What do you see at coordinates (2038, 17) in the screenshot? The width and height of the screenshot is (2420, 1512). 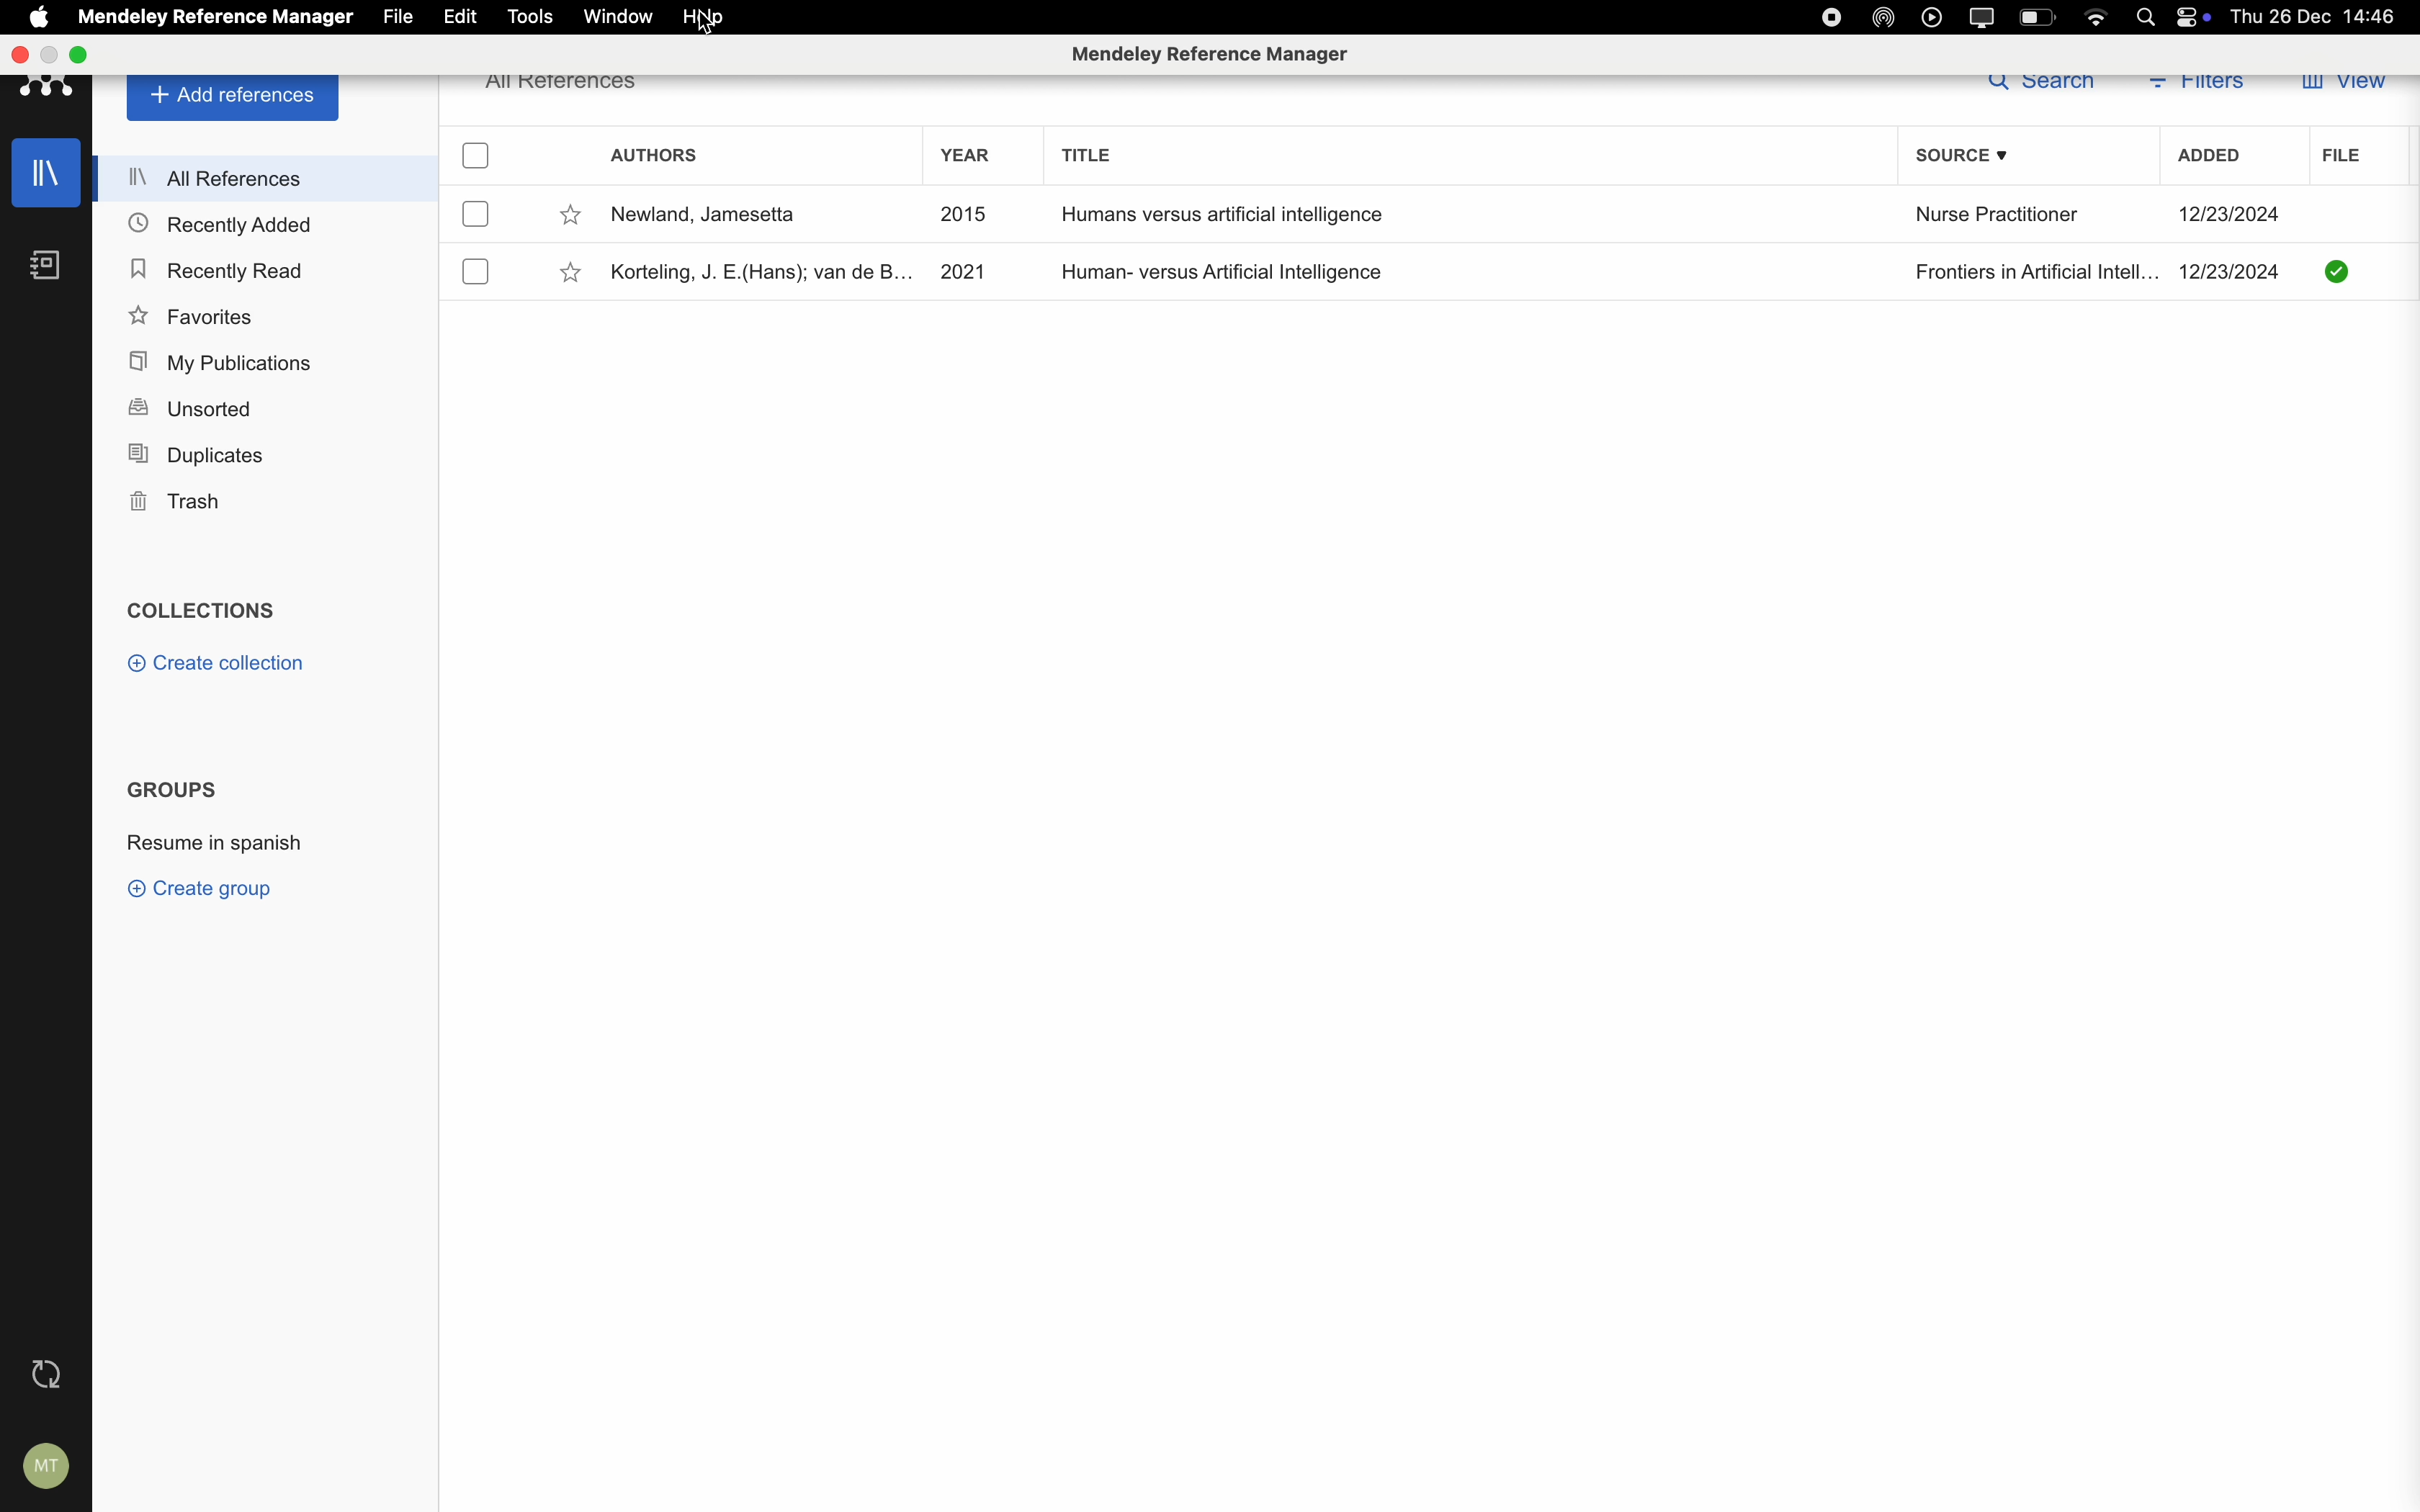 I see `battery` at bounding box center [2038, 17].